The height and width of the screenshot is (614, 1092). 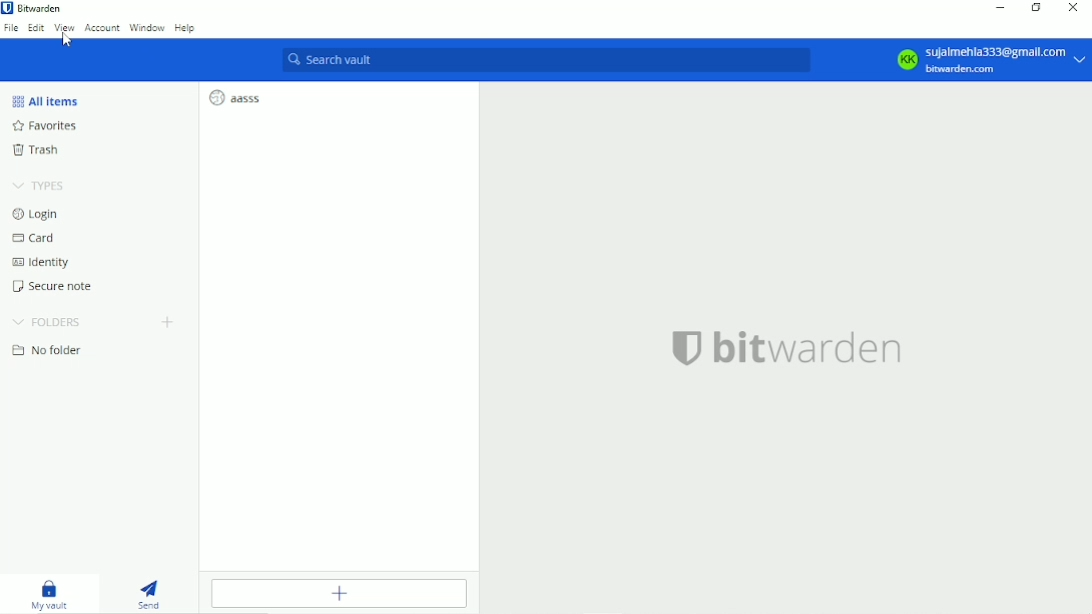 What do you see at coordinates (147, 28) in the screenshot?
I see `Window` at bounding box center [147, 28].